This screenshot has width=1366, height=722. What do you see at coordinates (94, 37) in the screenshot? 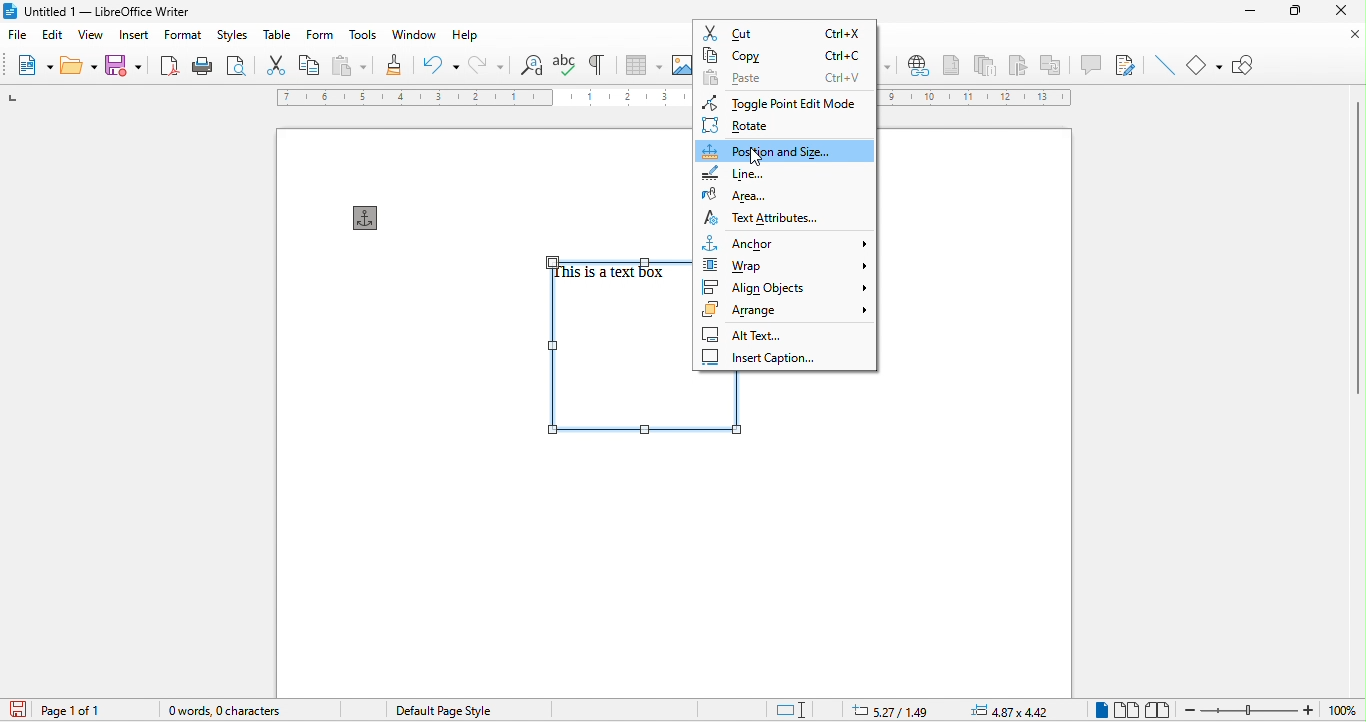
I see `view` at bounding box center [94, 37].